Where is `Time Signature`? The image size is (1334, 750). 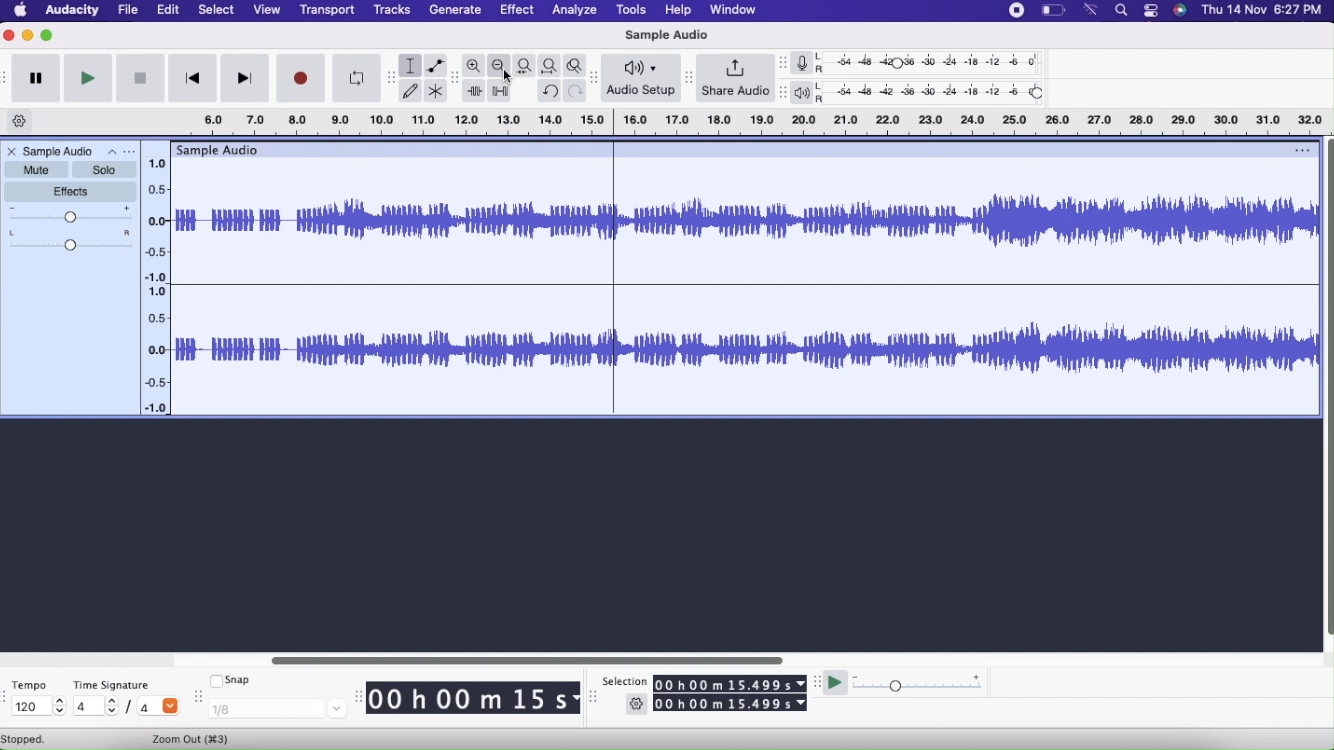 Time Signature is located at coordinates (114, 685).